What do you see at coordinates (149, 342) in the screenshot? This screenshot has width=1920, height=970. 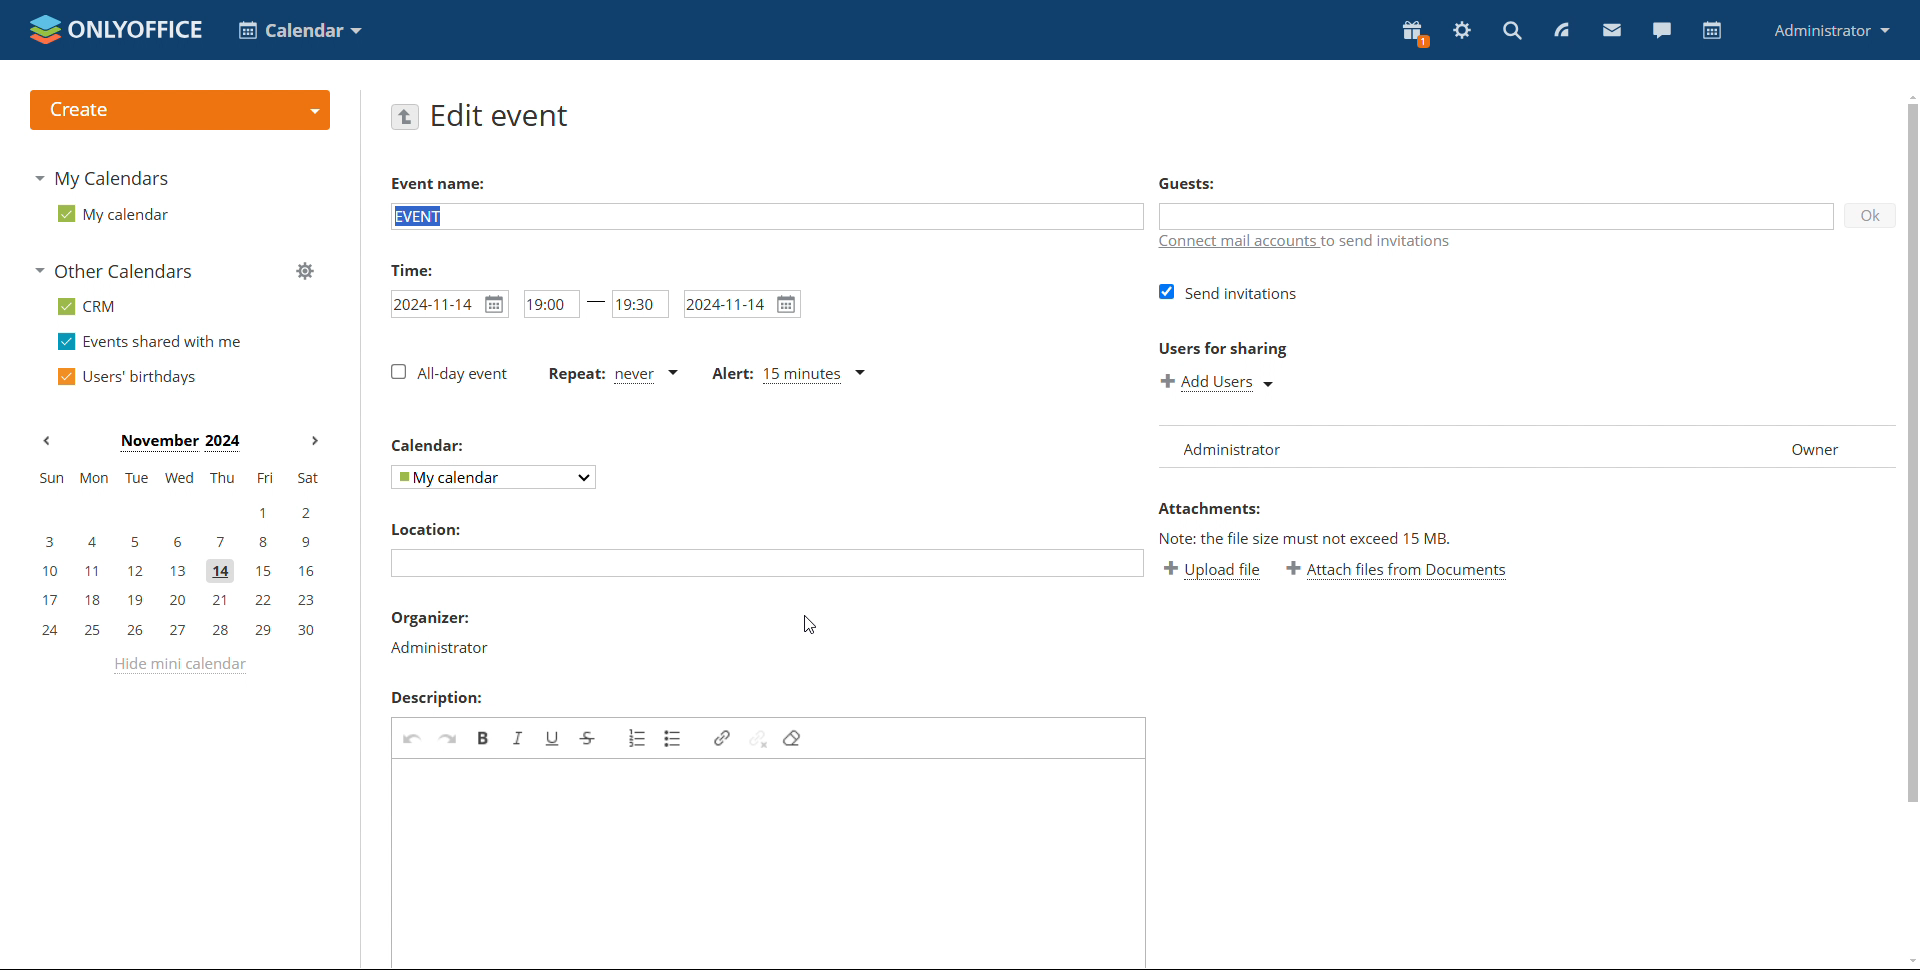 I see `events shared with me` at bounding box center [149, 342].